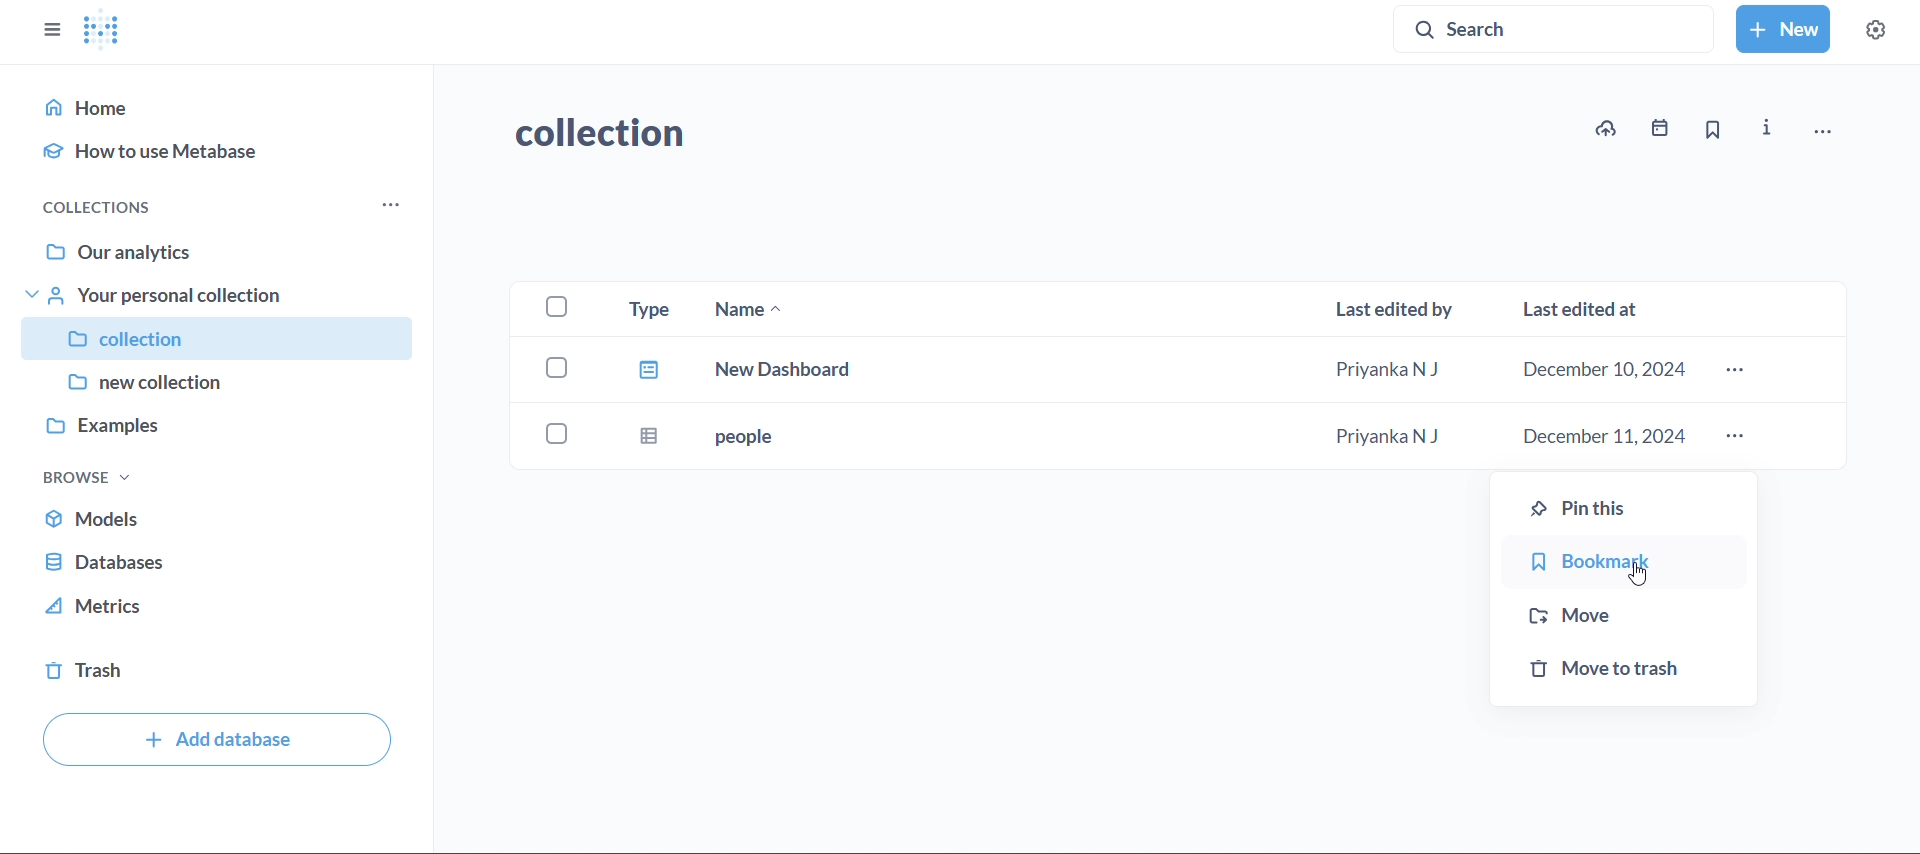 This screenshot has width=1920, height=854. Describe the element at coordinates (758, 309) in the screenshot. I see `name` at that location.